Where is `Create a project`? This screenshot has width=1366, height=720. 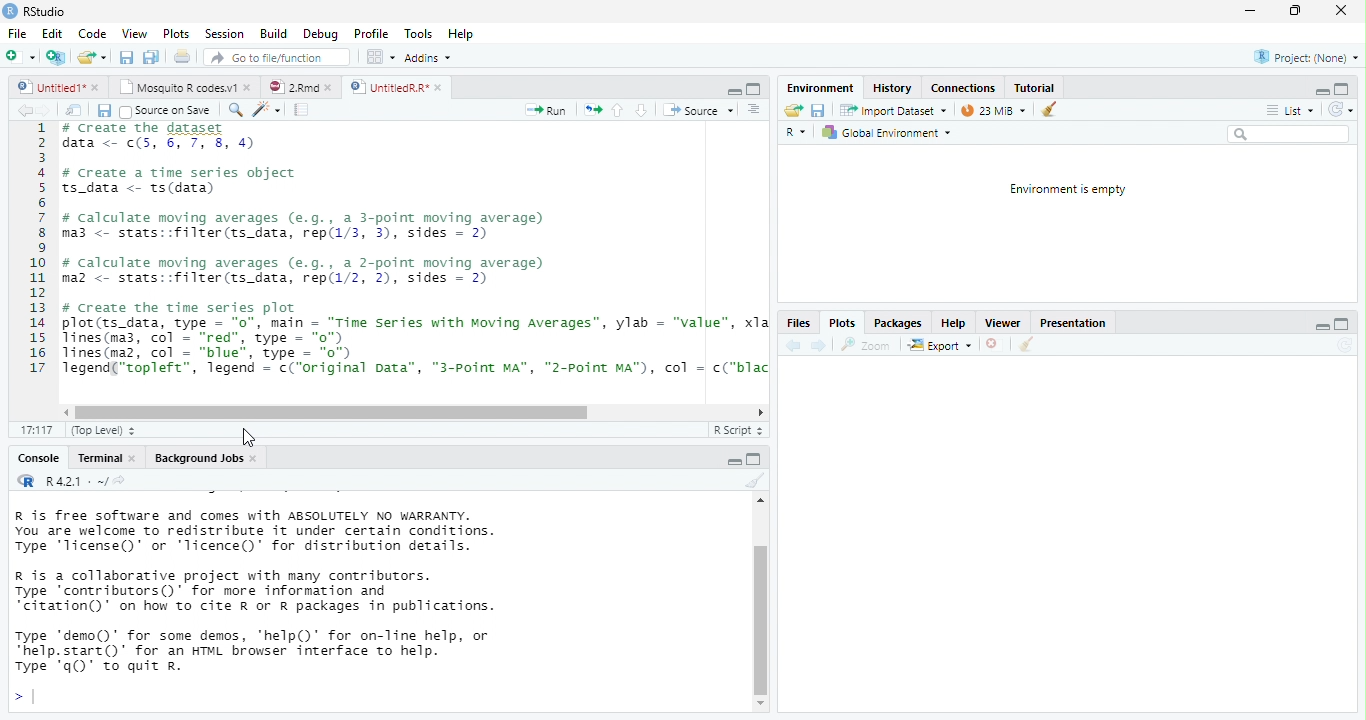 Create a project is located at coordinates (55, 57).